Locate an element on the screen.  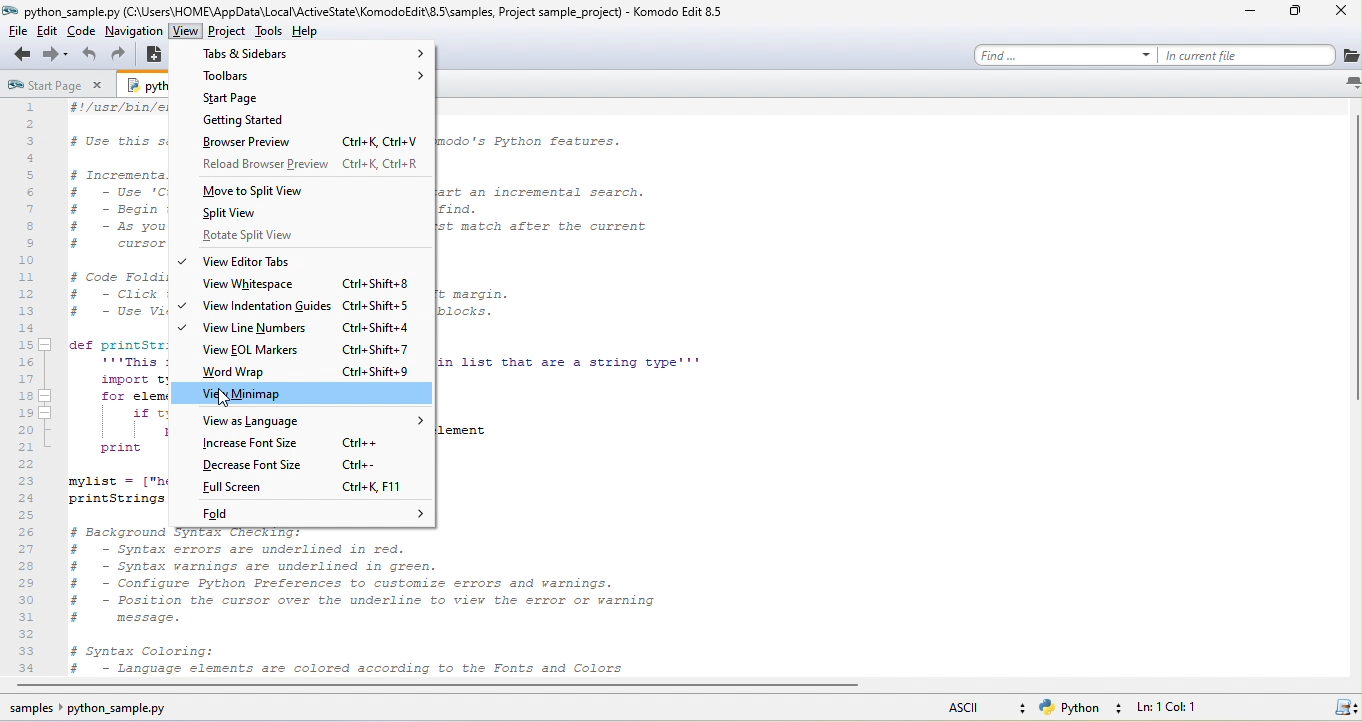
view eol markers is located at coordinates (300, 347).